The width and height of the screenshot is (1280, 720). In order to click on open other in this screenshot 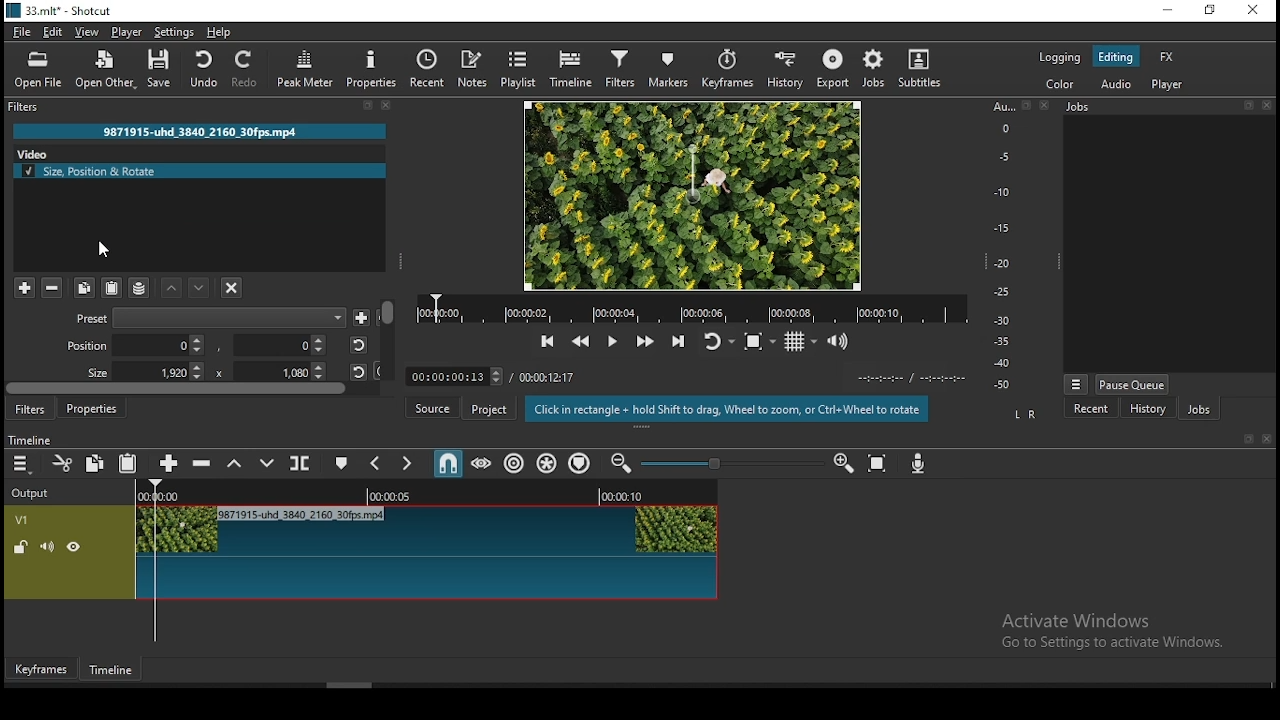, I will do `click(103, 71)`.